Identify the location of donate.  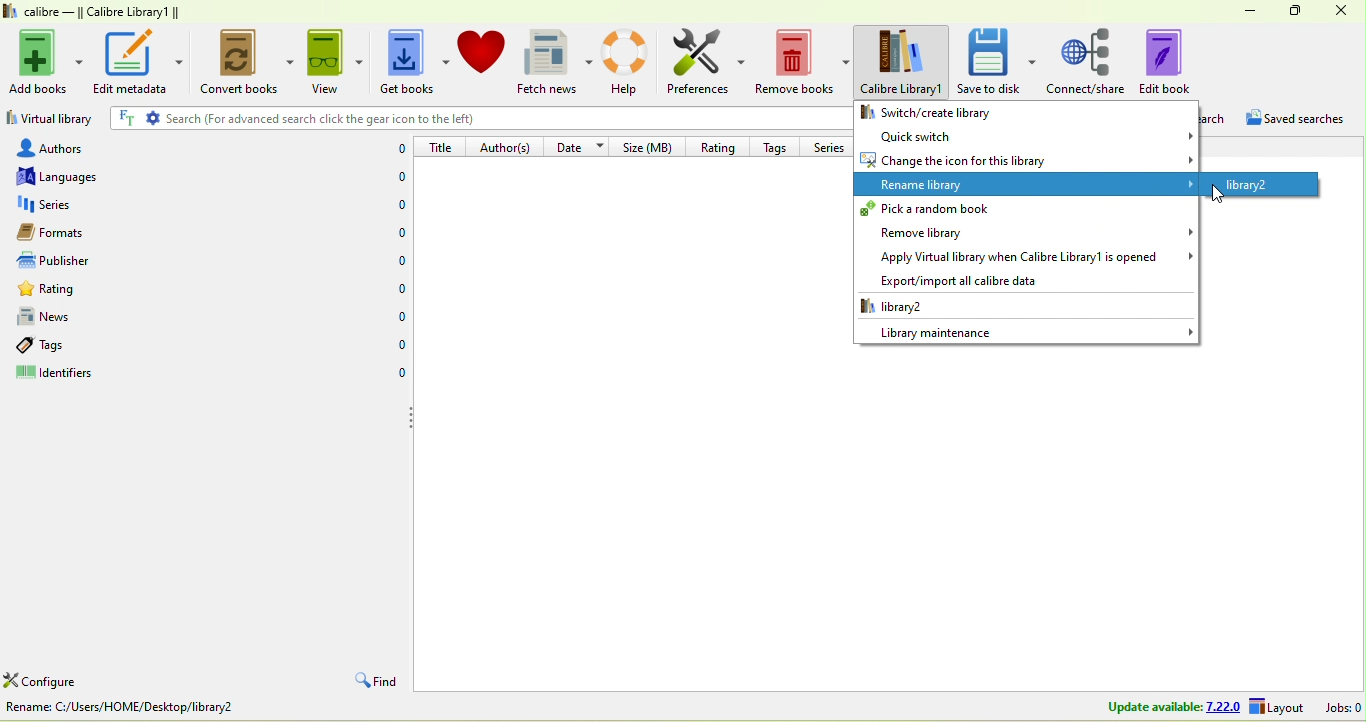
(482, 51).